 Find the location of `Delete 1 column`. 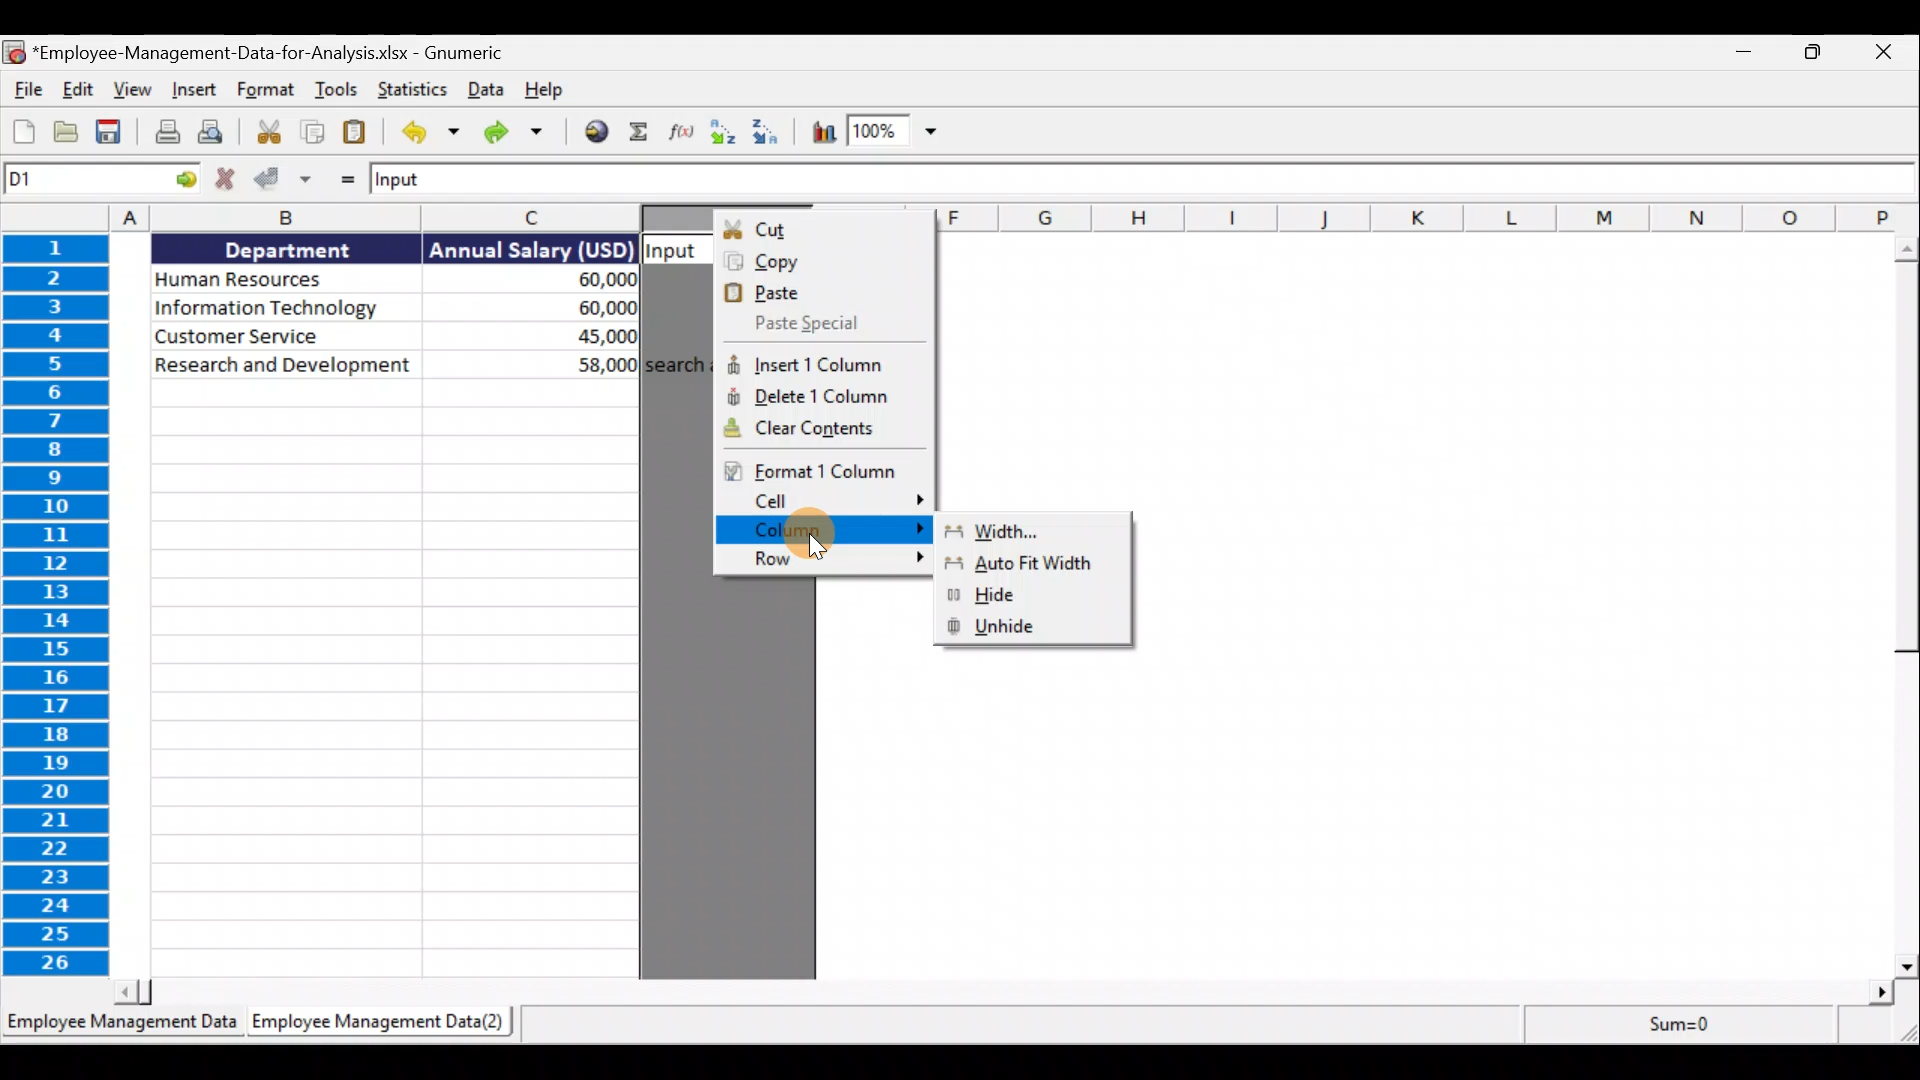

Delete 1 column is located at coordinates (821, 401).